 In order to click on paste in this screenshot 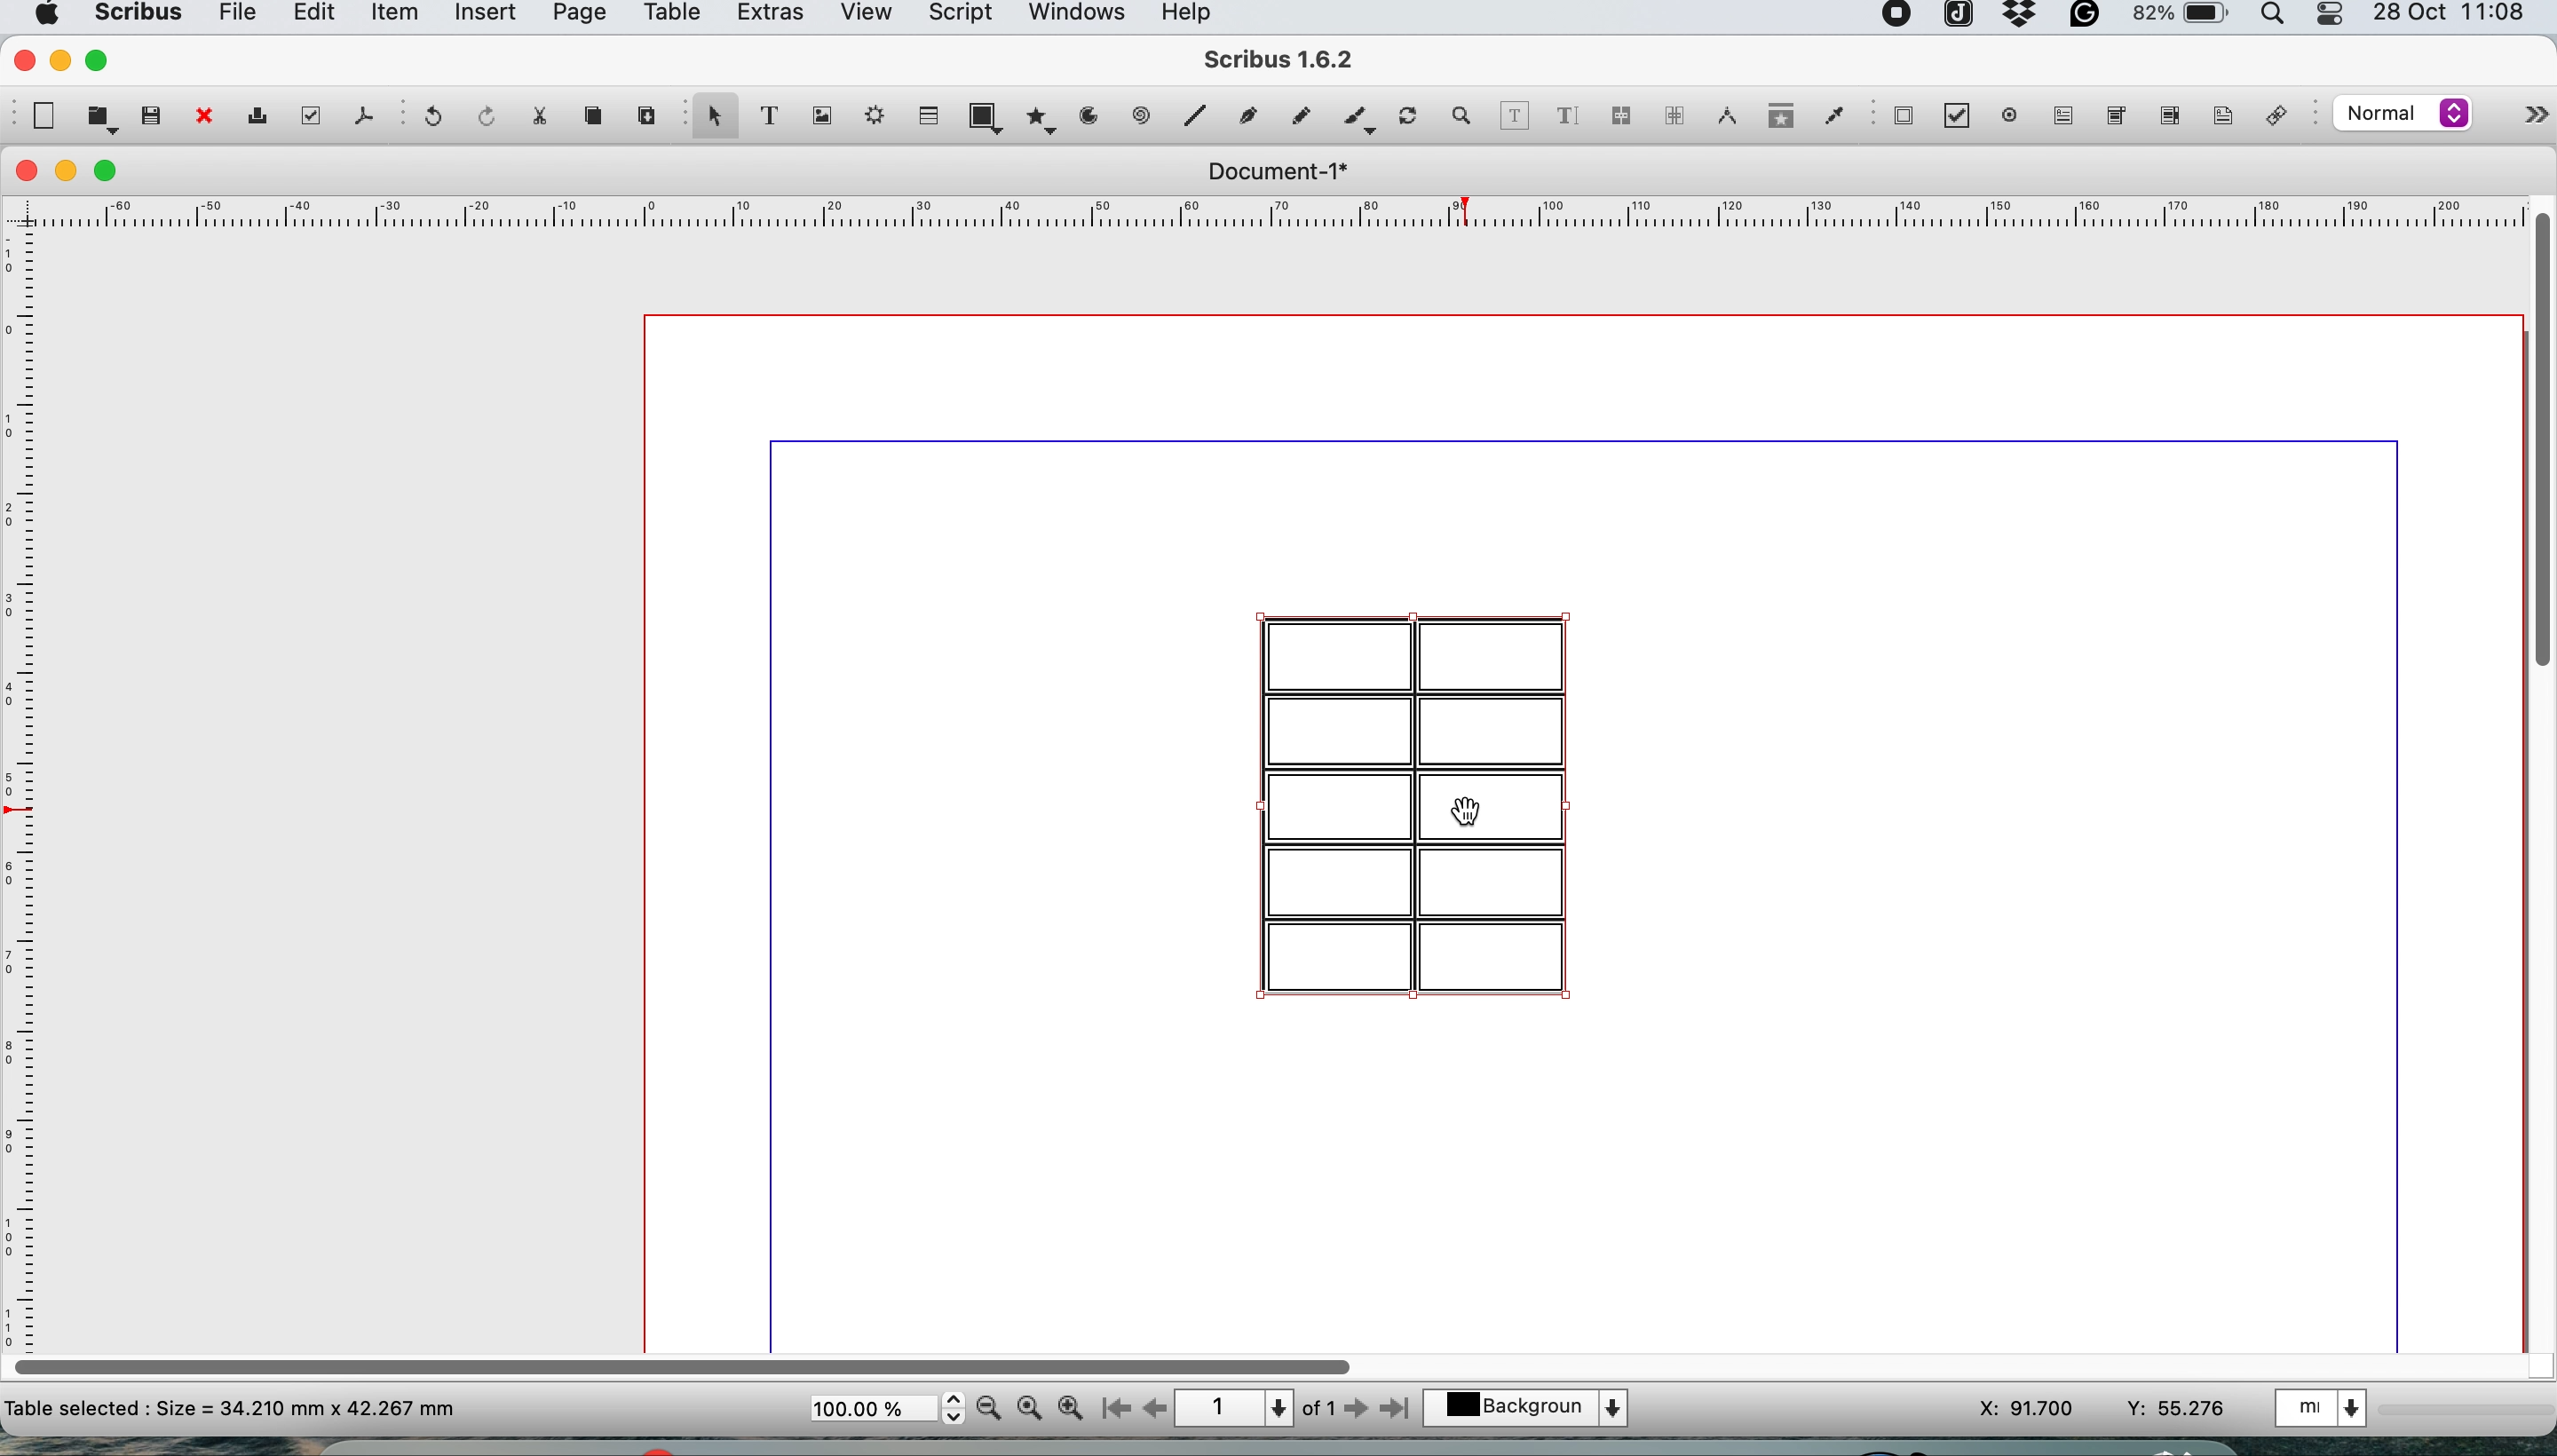, I will do `click(644, 112)`.